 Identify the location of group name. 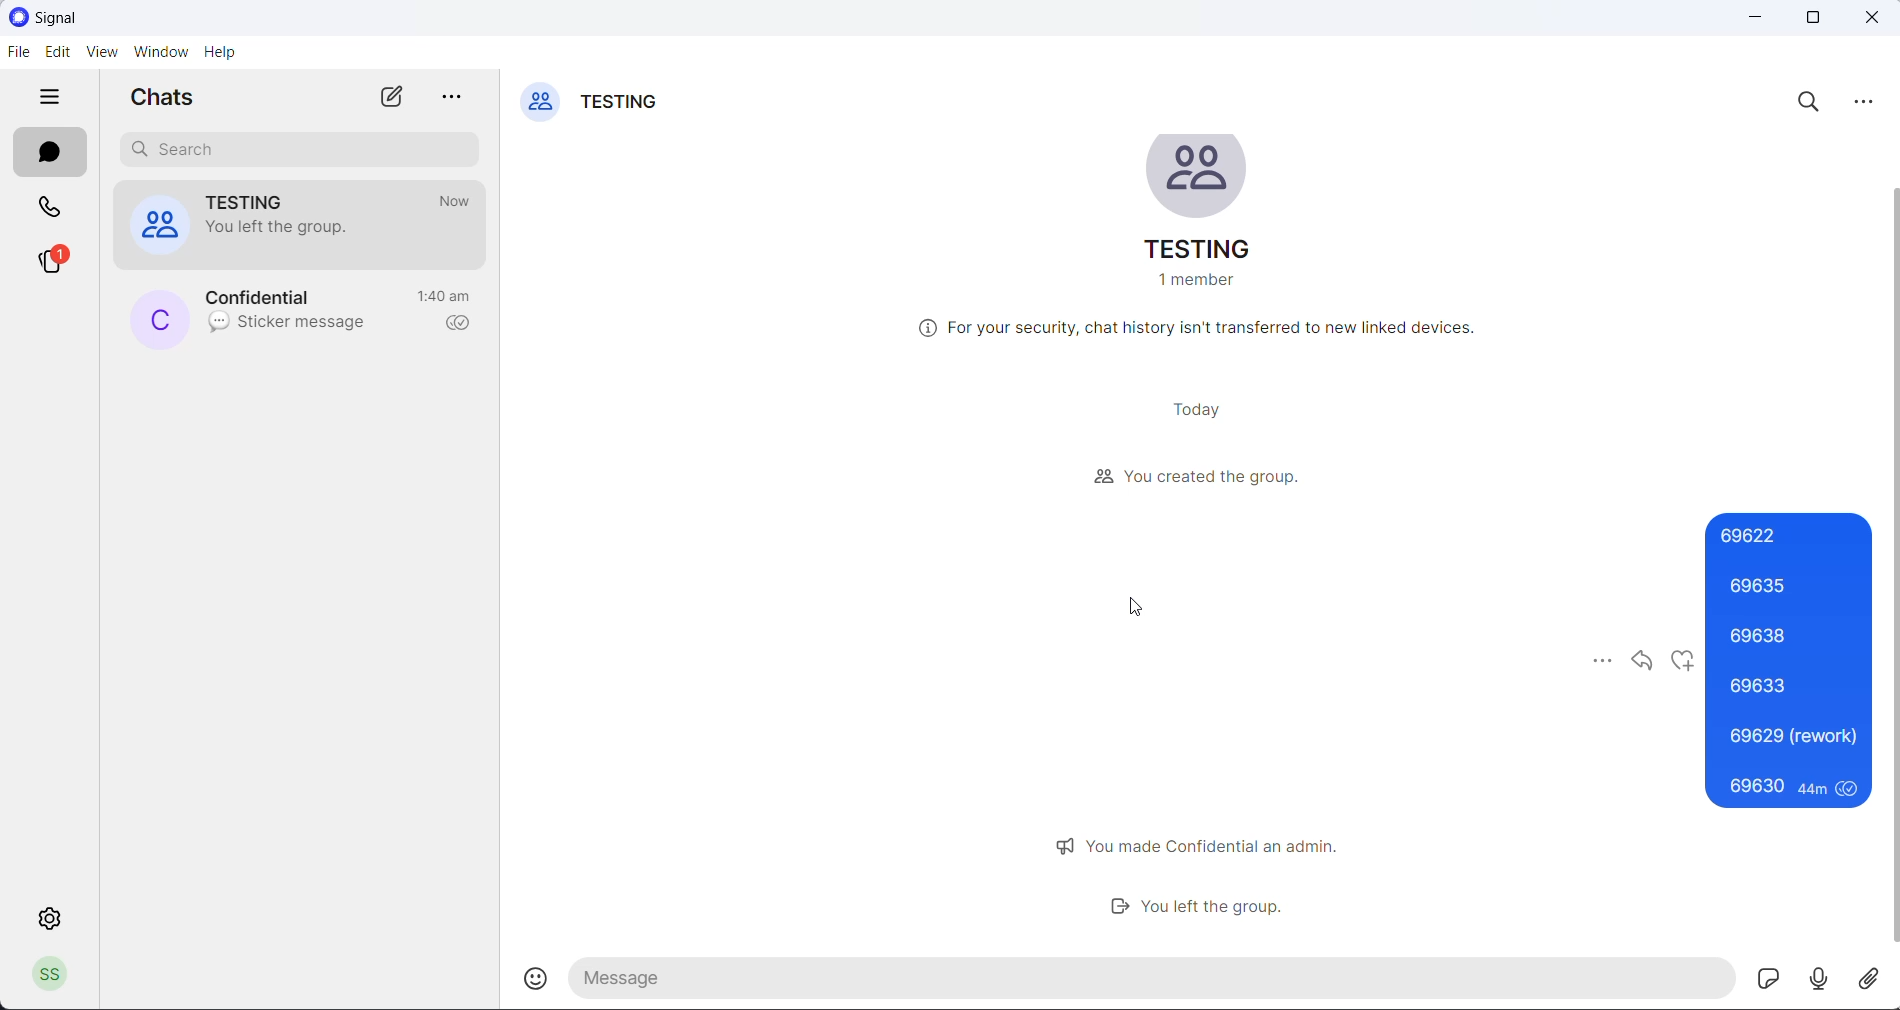
(1205, 252).